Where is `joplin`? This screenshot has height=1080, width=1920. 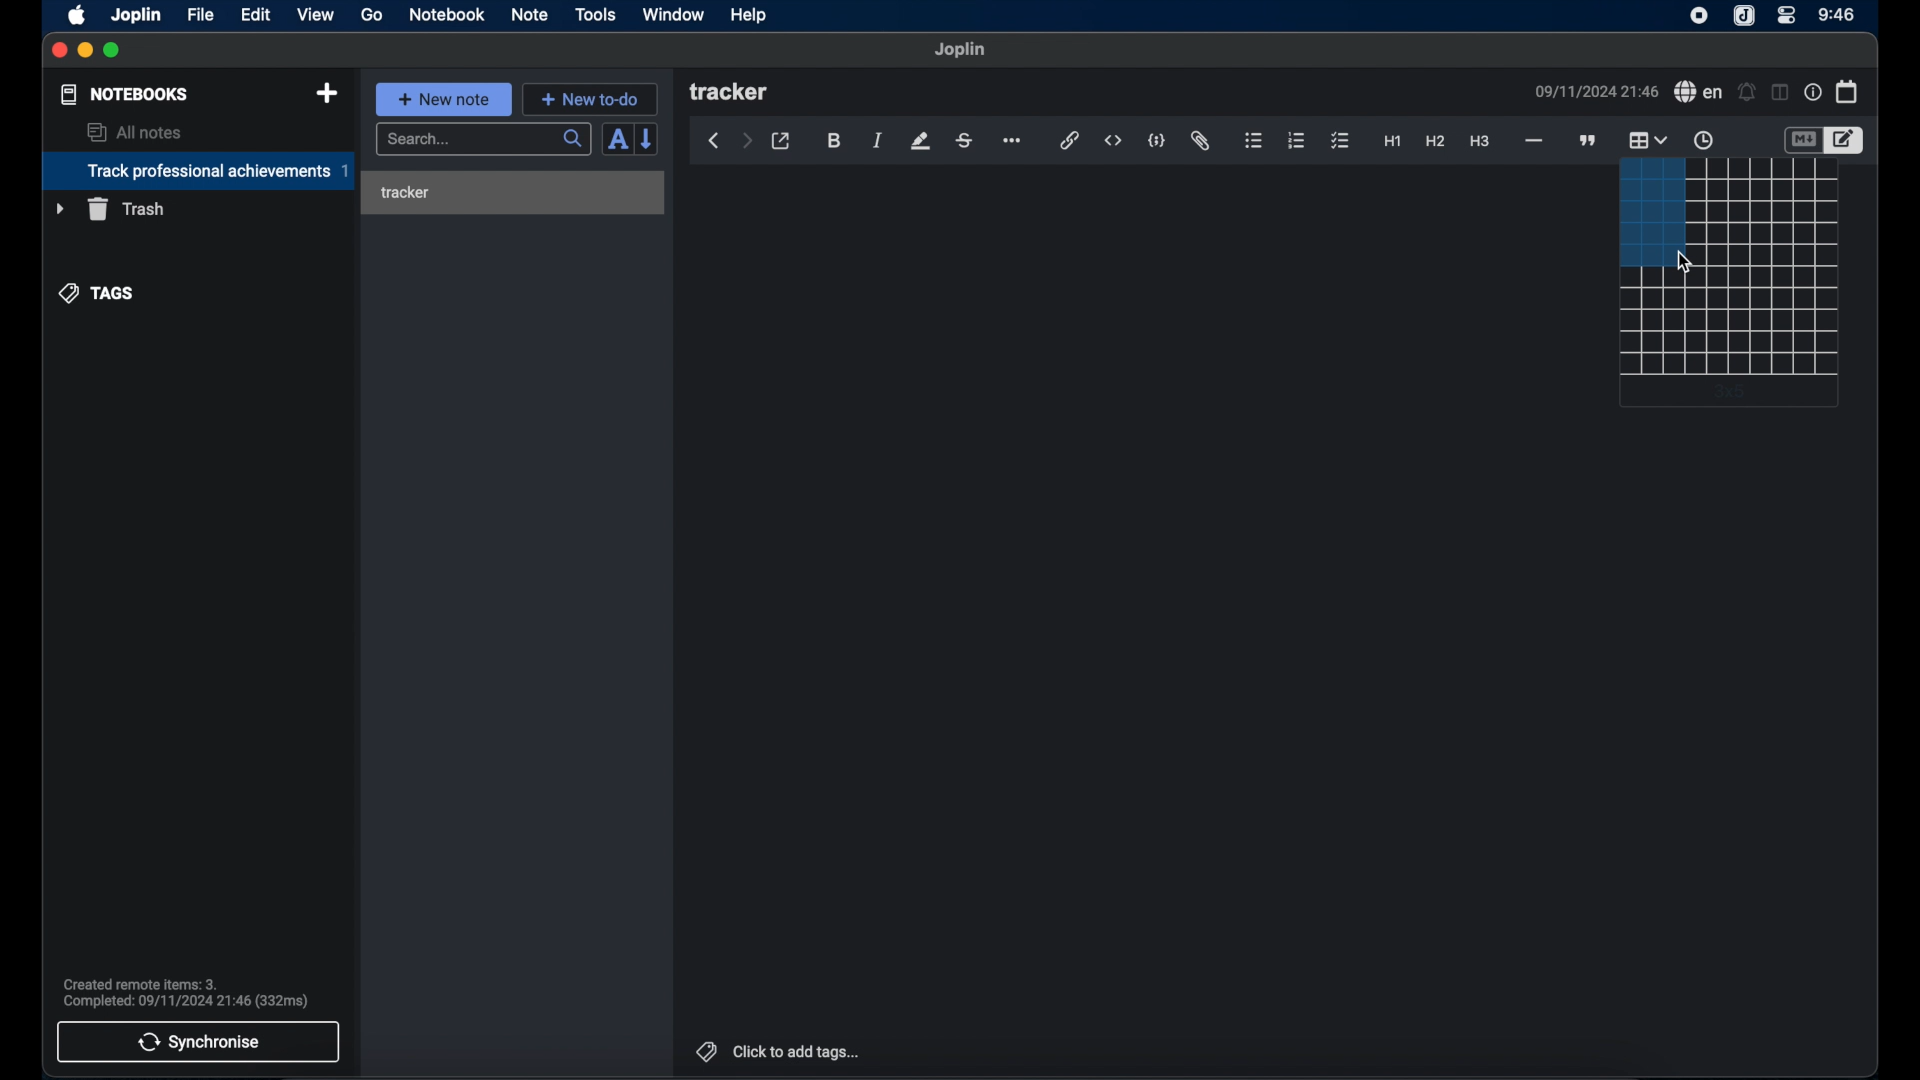 joplin is located at coordinates (961, 50).